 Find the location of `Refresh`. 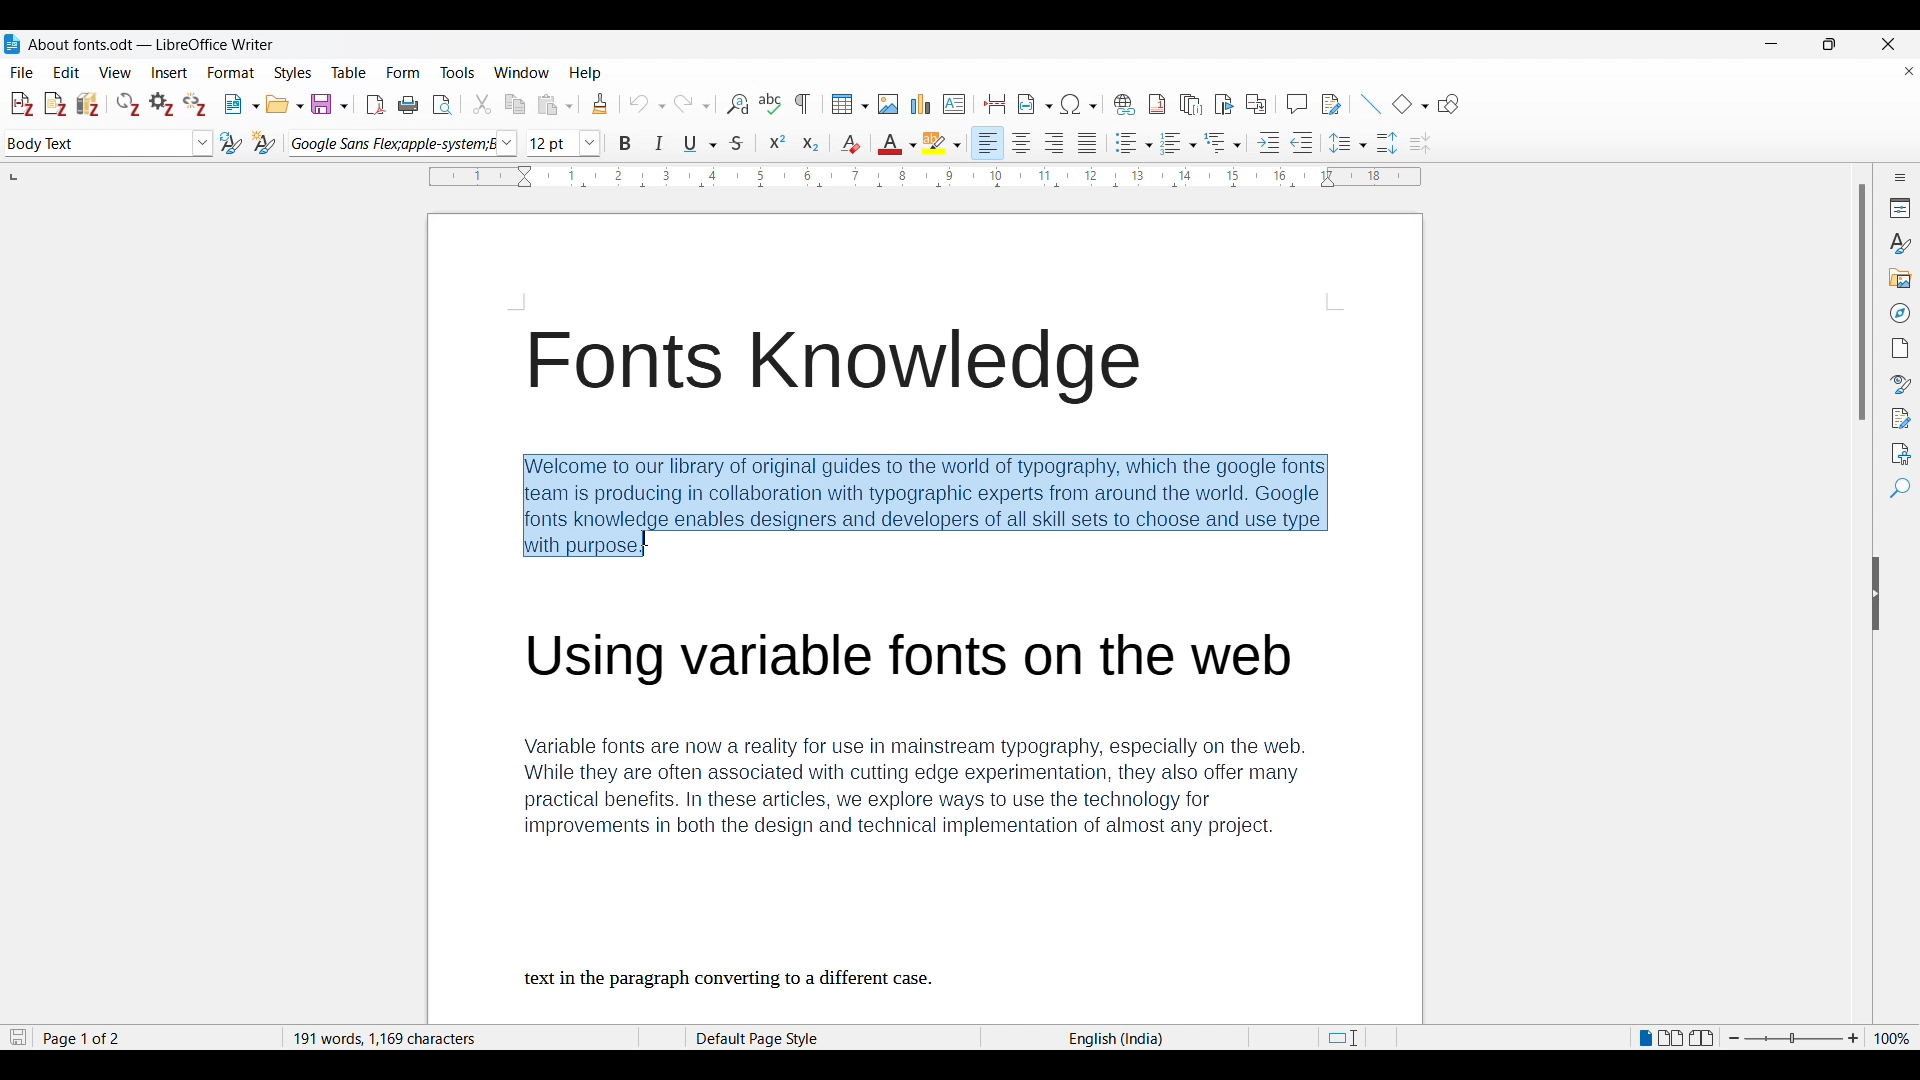

Refresh is located at coordinates (128, 104).